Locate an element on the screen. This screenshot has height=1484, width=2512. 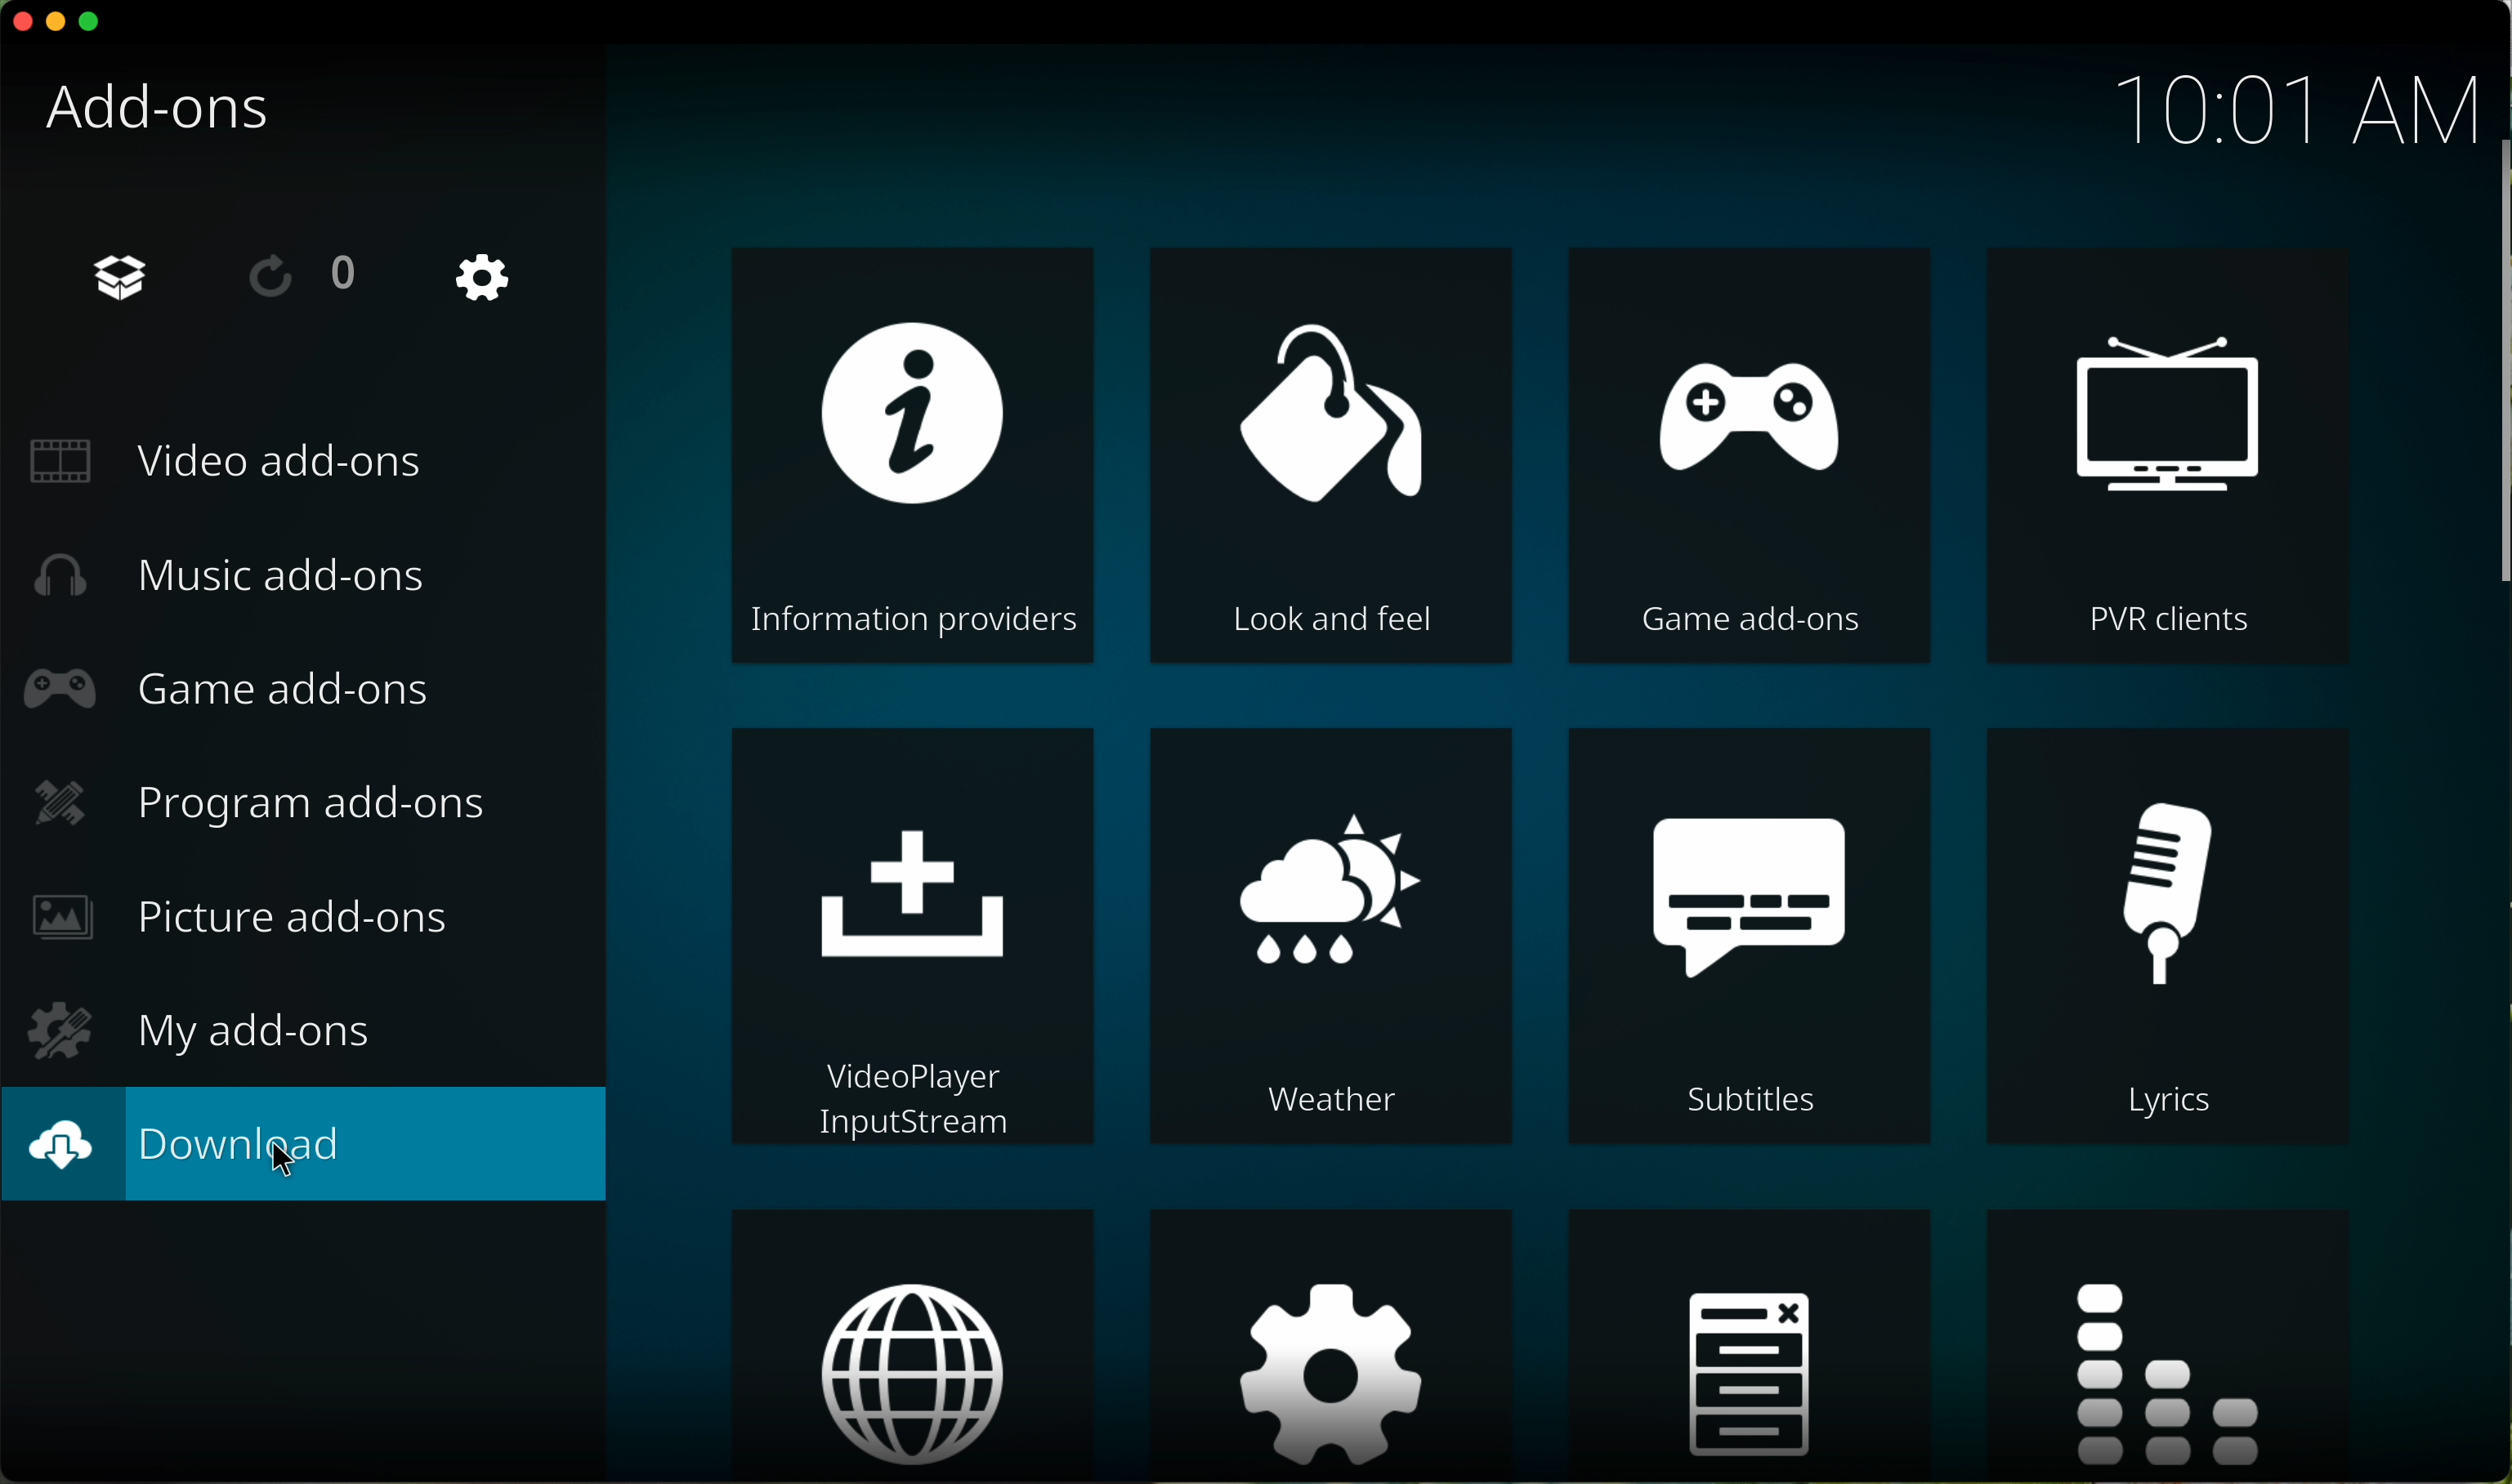
videoplayer inputstream is located at coordinates (914, 936).